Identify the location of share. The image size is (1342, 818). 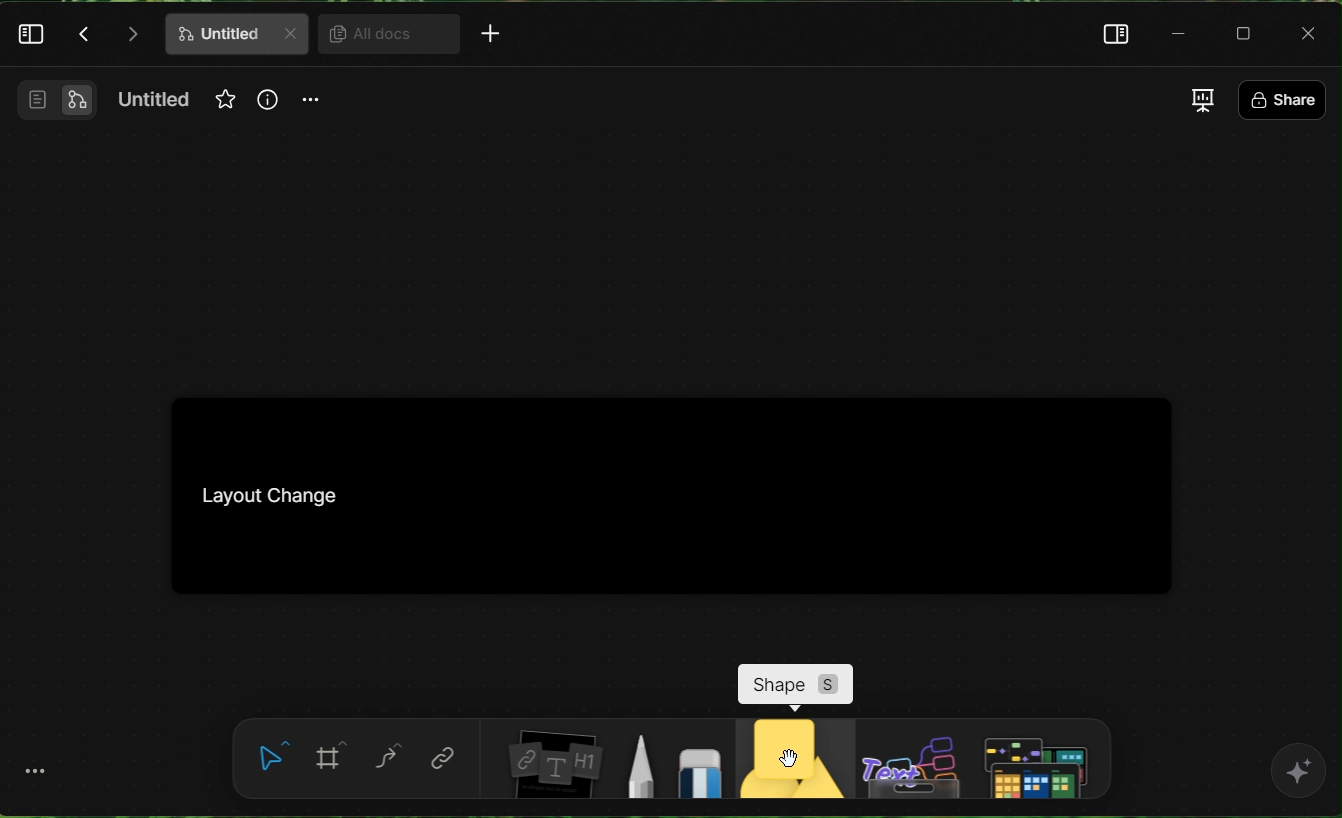
(1281, 98).